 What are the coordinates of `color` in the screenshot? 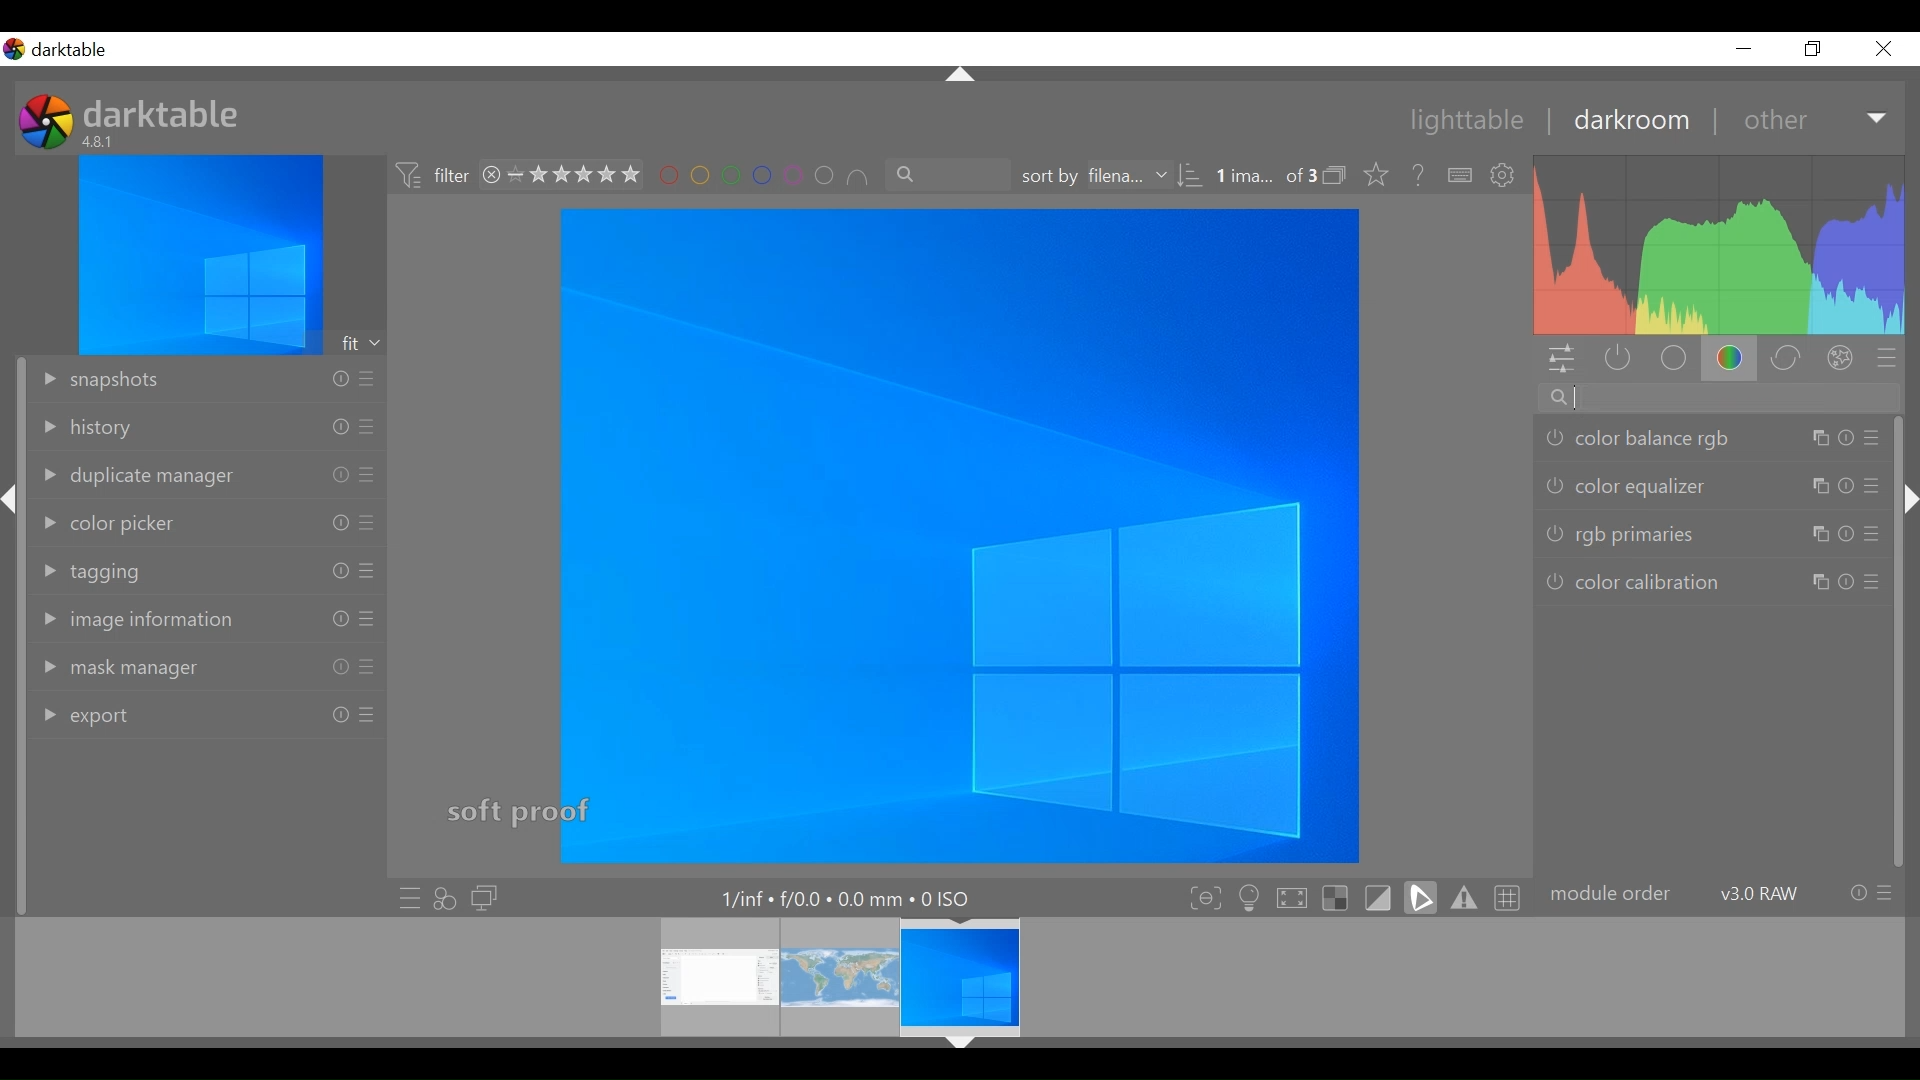 It's located at (1732, 358).